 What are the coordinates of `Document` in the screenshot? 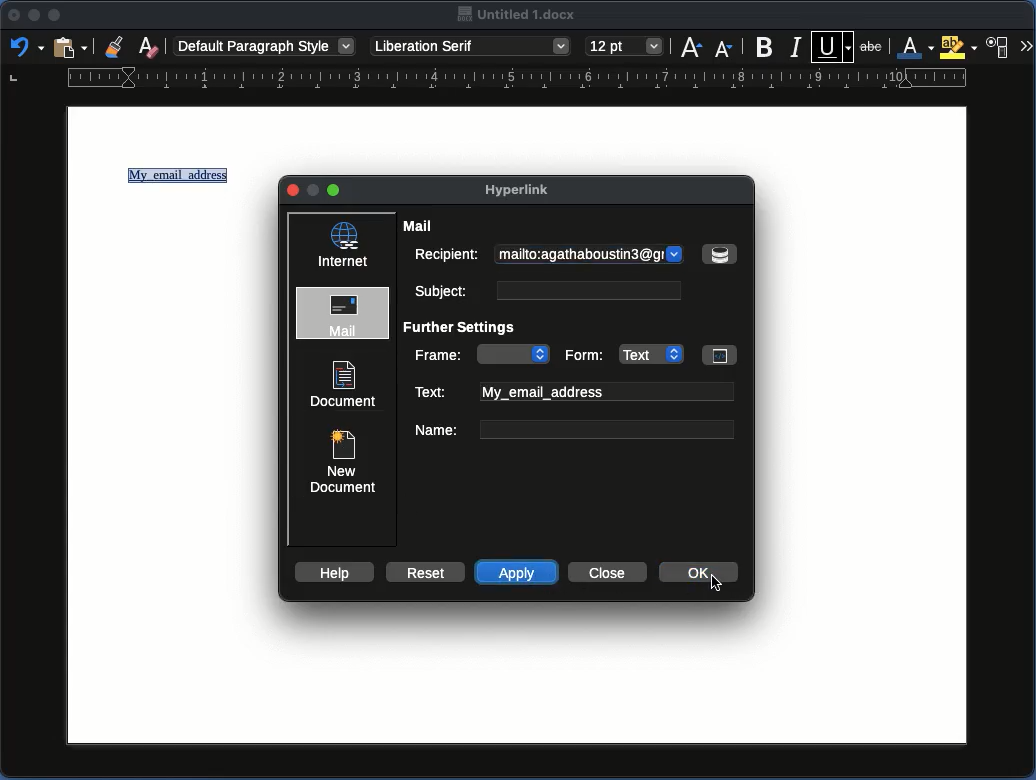 It's located at (344, 384).